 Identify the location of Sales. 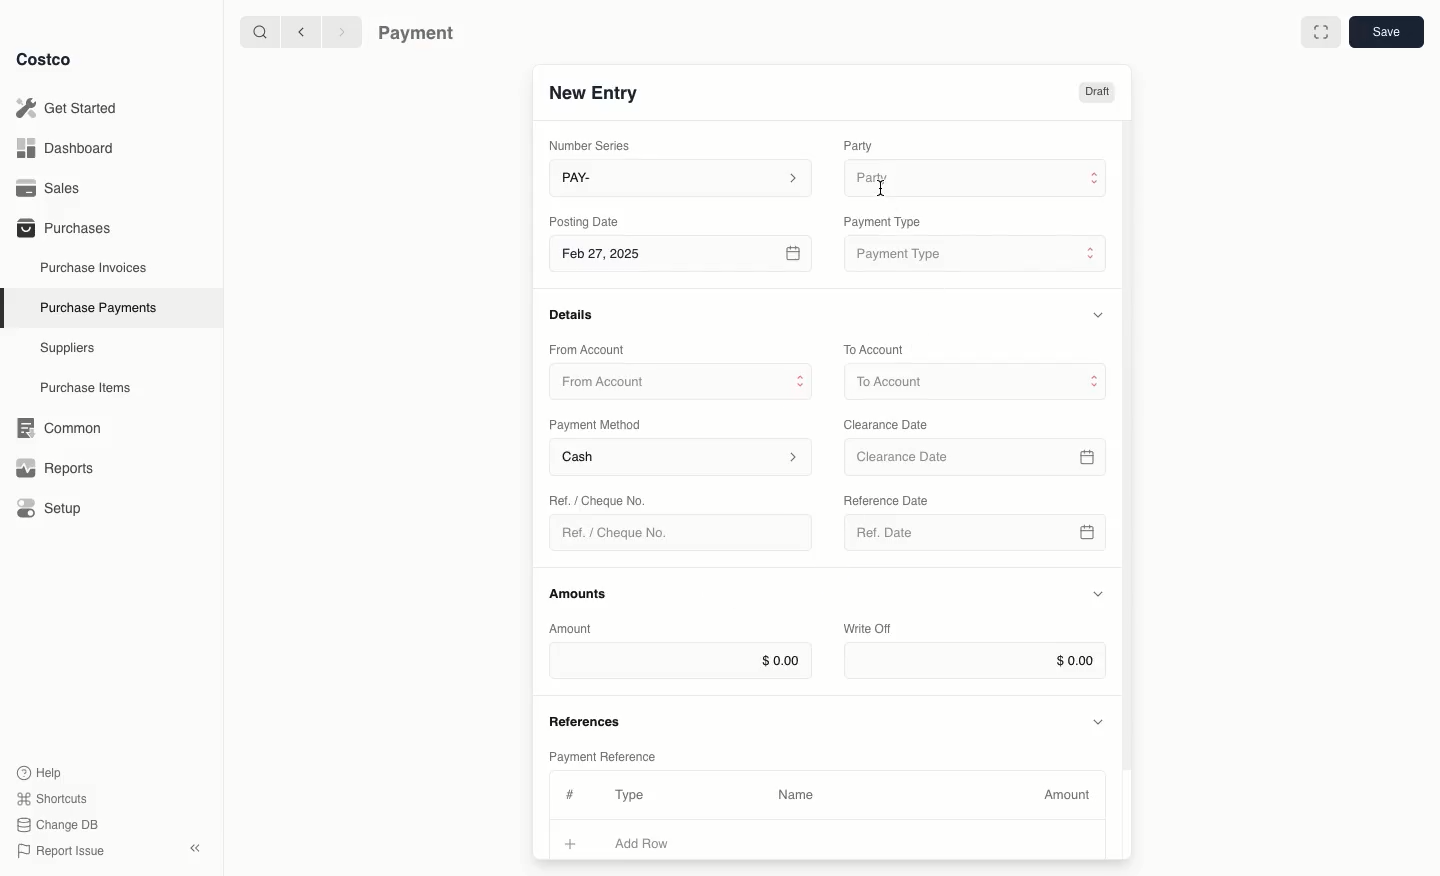
(55, 188).